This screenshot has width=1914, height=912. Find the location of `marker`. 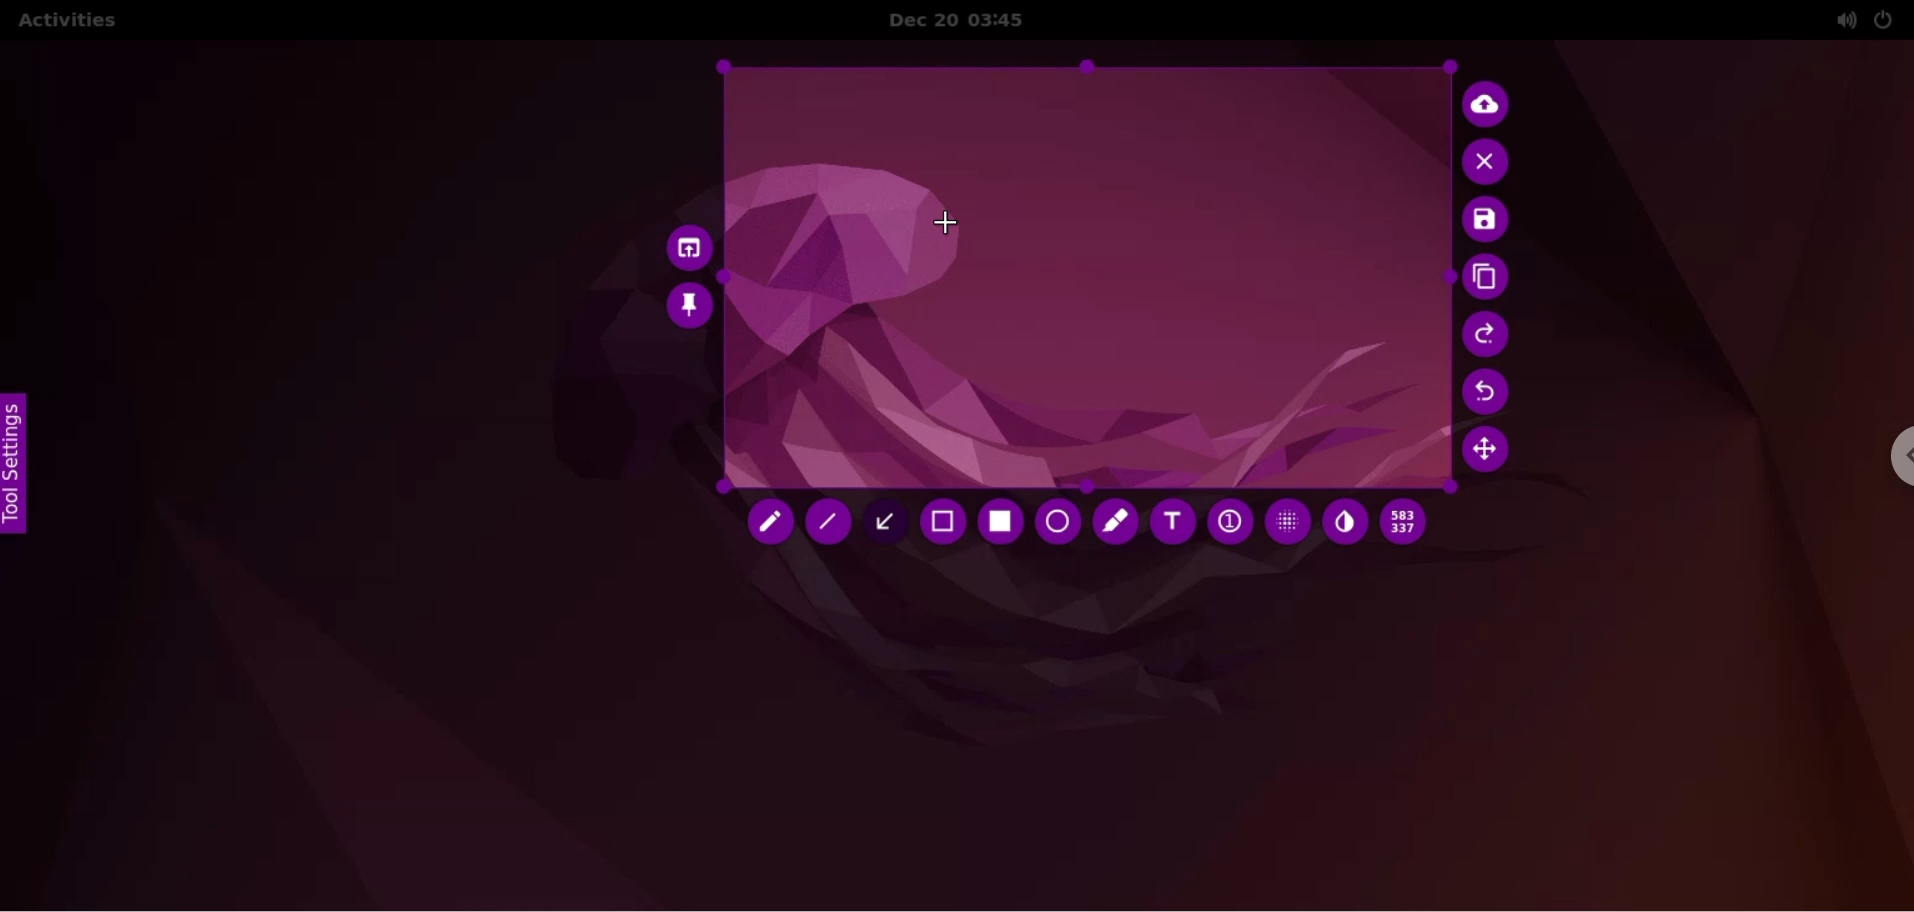

marker is located at coordinates (1114, 521).